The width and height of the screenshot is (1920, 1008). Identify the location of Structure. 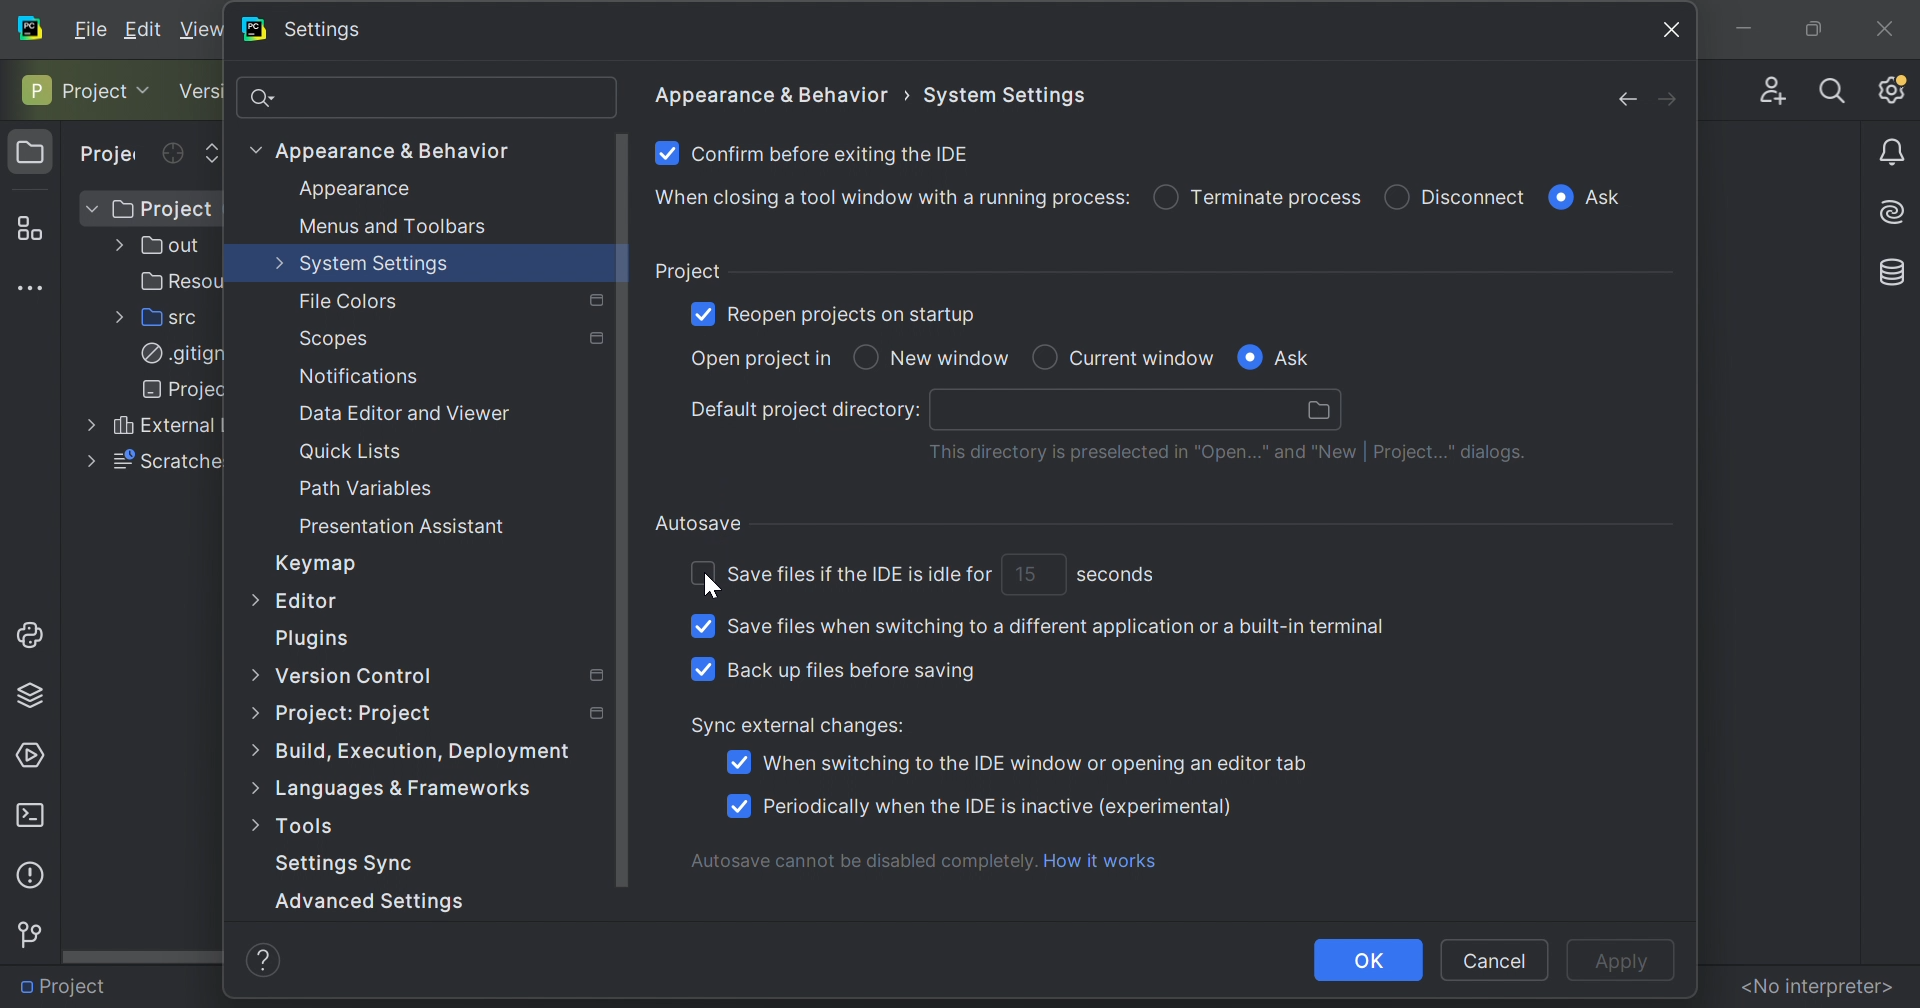
(27, 225).